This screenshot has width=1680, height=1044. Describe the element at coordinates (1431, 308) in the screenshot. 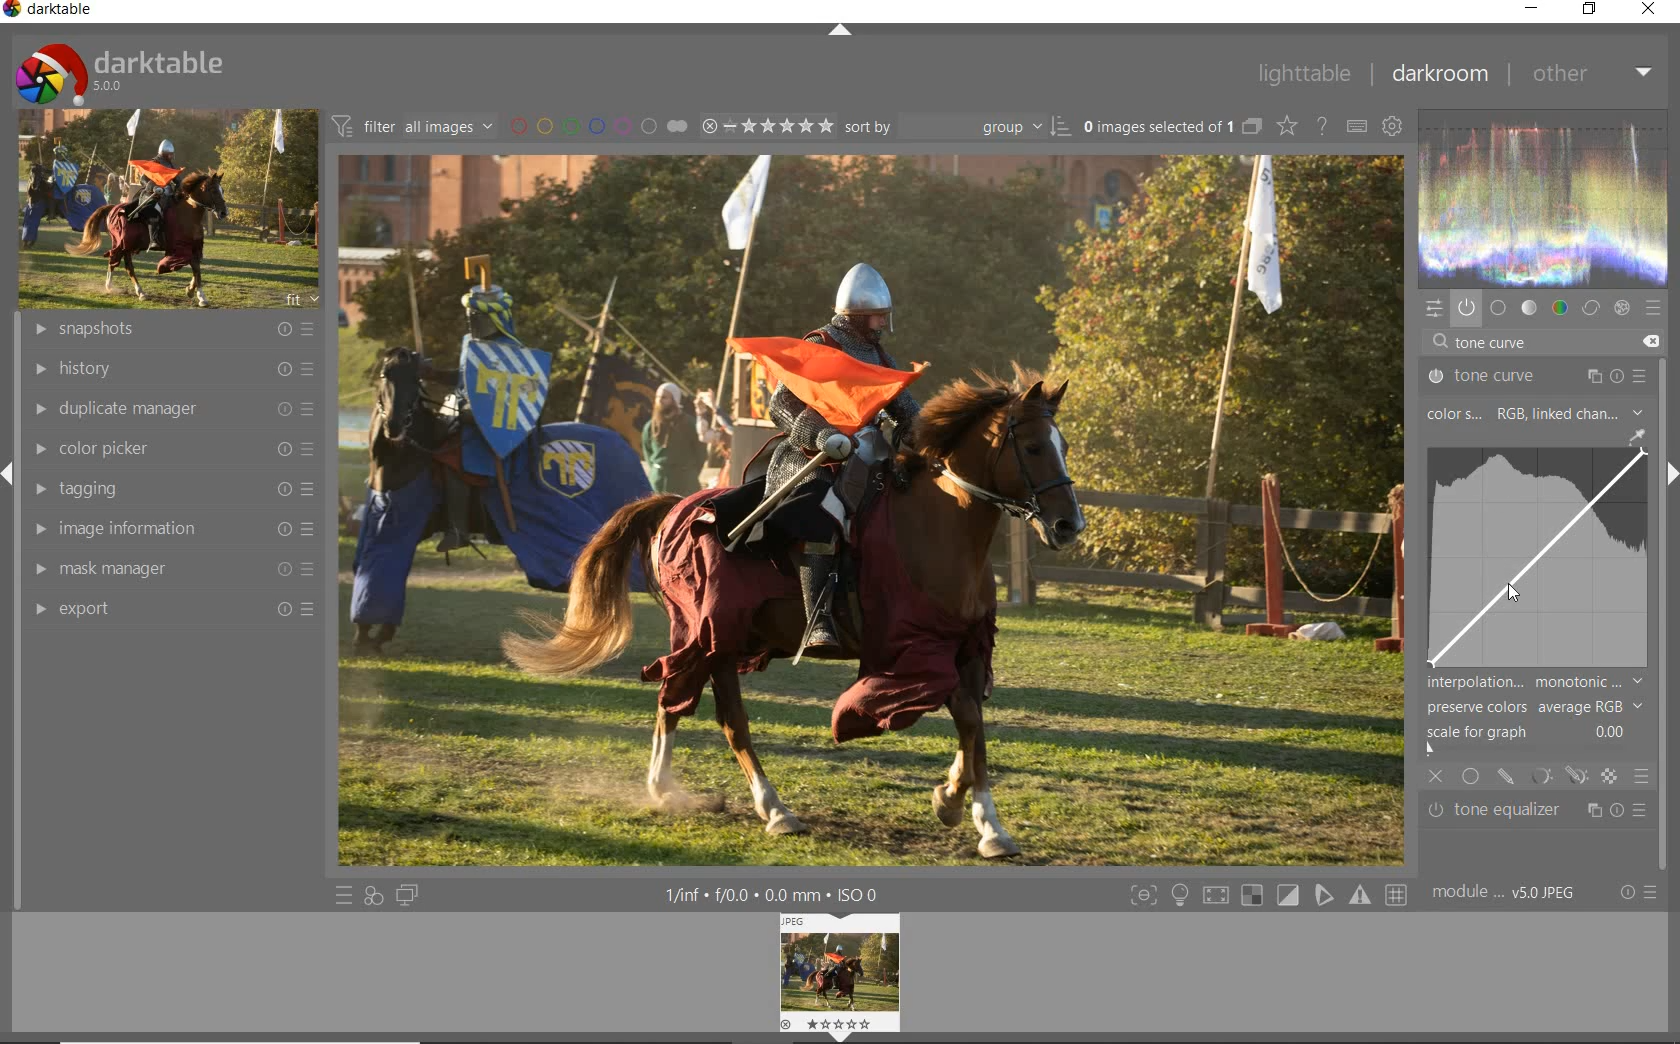

I see `quick access panel` at that location.